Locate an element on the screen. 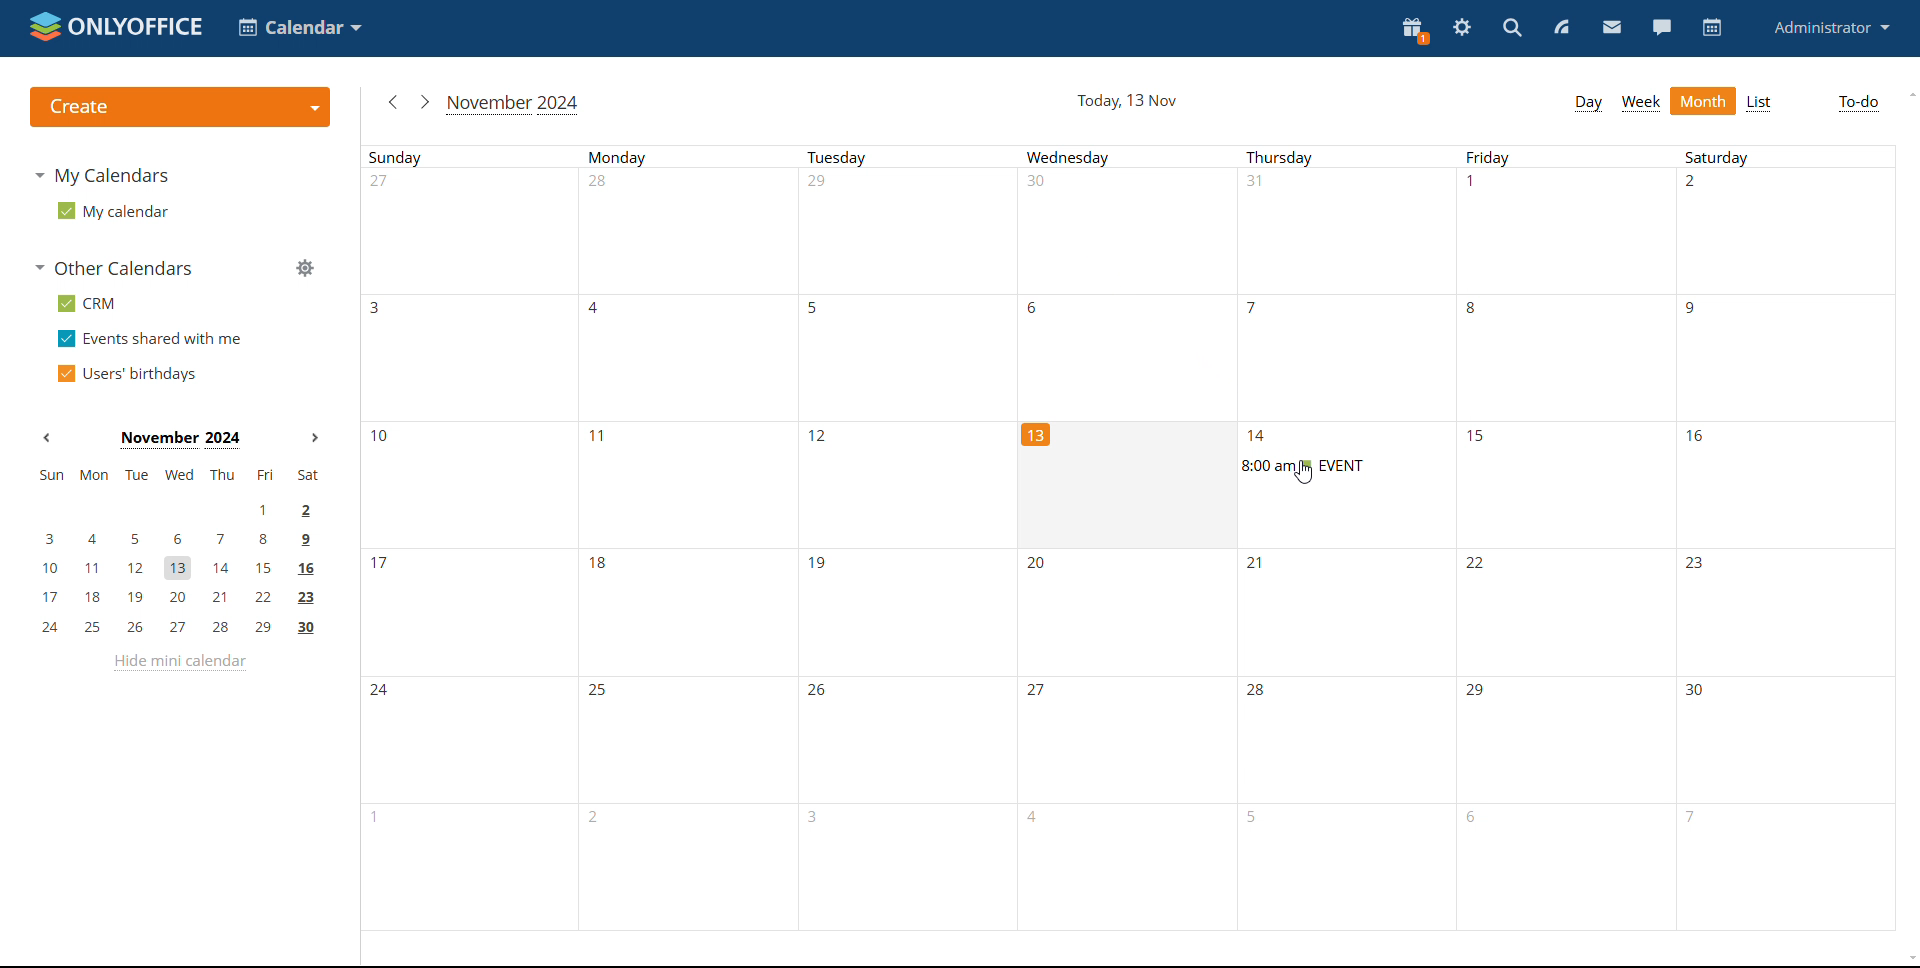  17, 18, 19, 20, 21, 22, 23 is located at coordinates (182, 597).